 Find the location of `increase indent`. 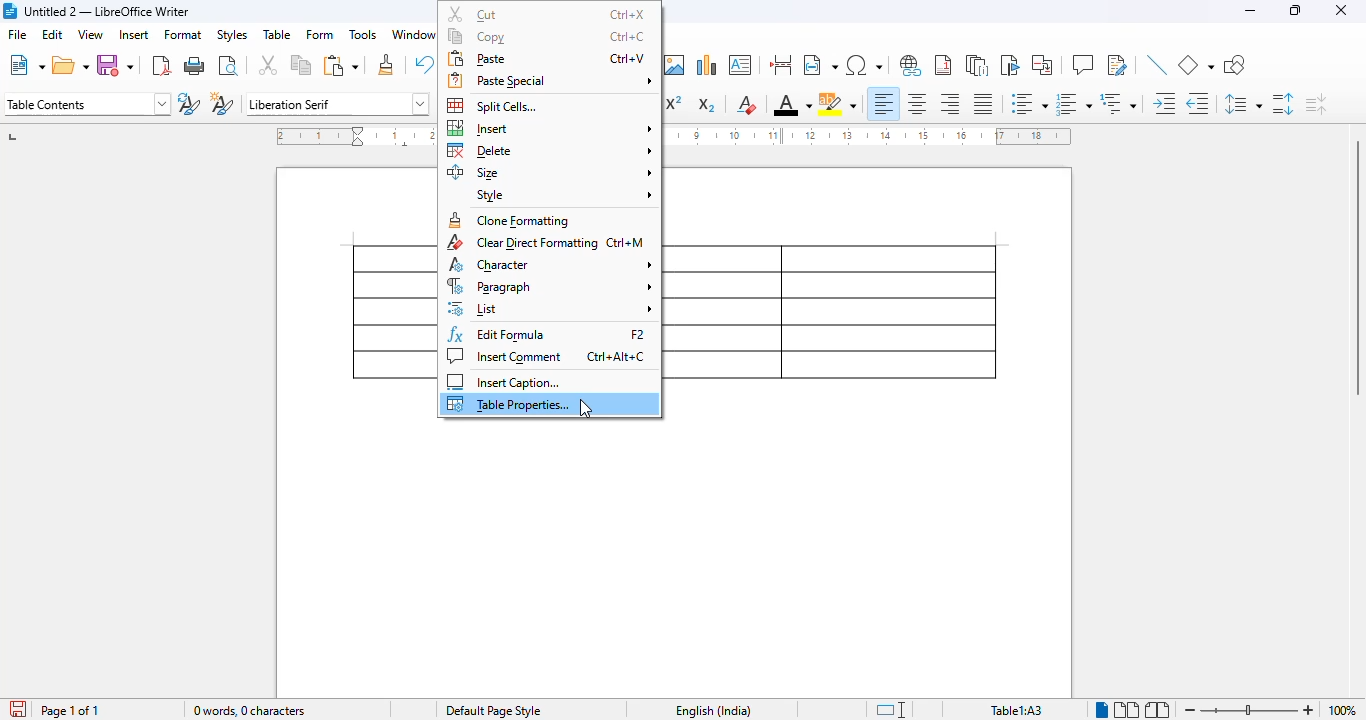

increase indent is located at coordinates (1166, 103).